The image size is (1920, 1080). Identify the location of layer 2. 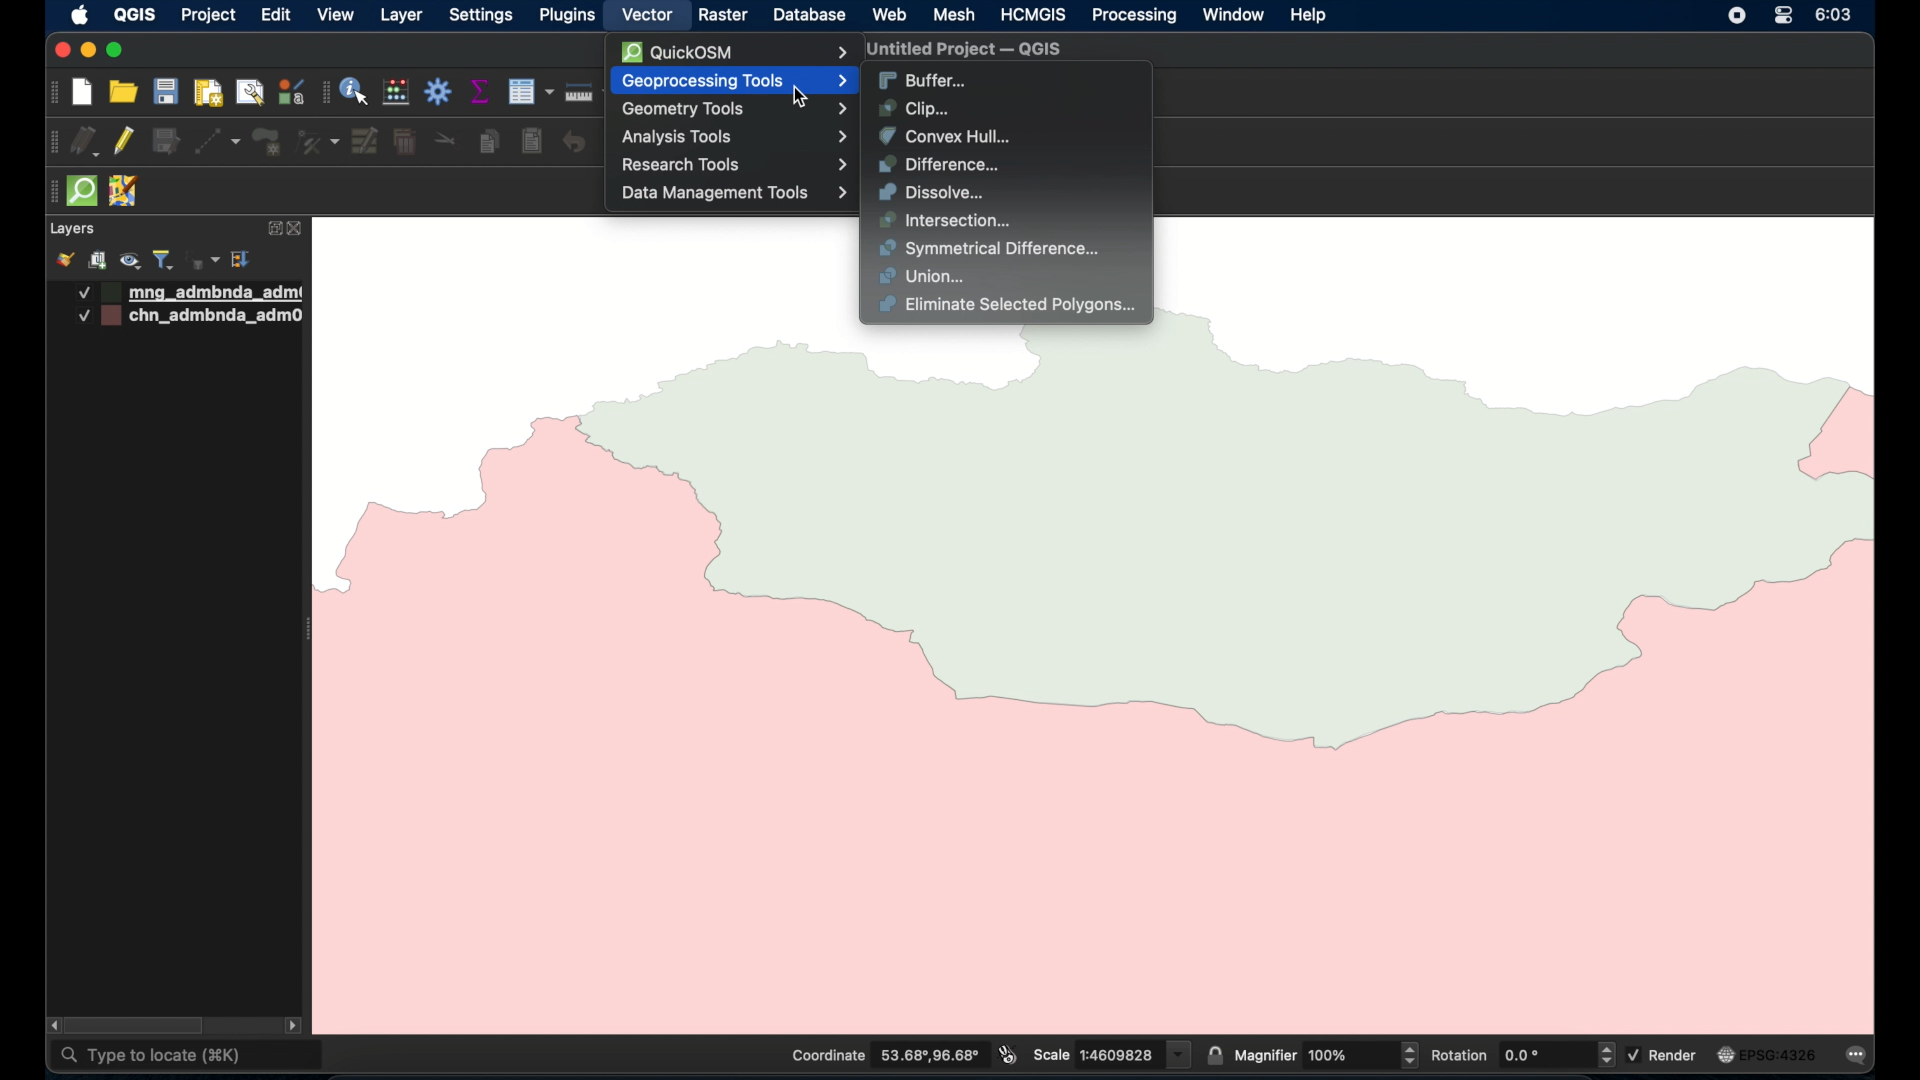
(192, 317).